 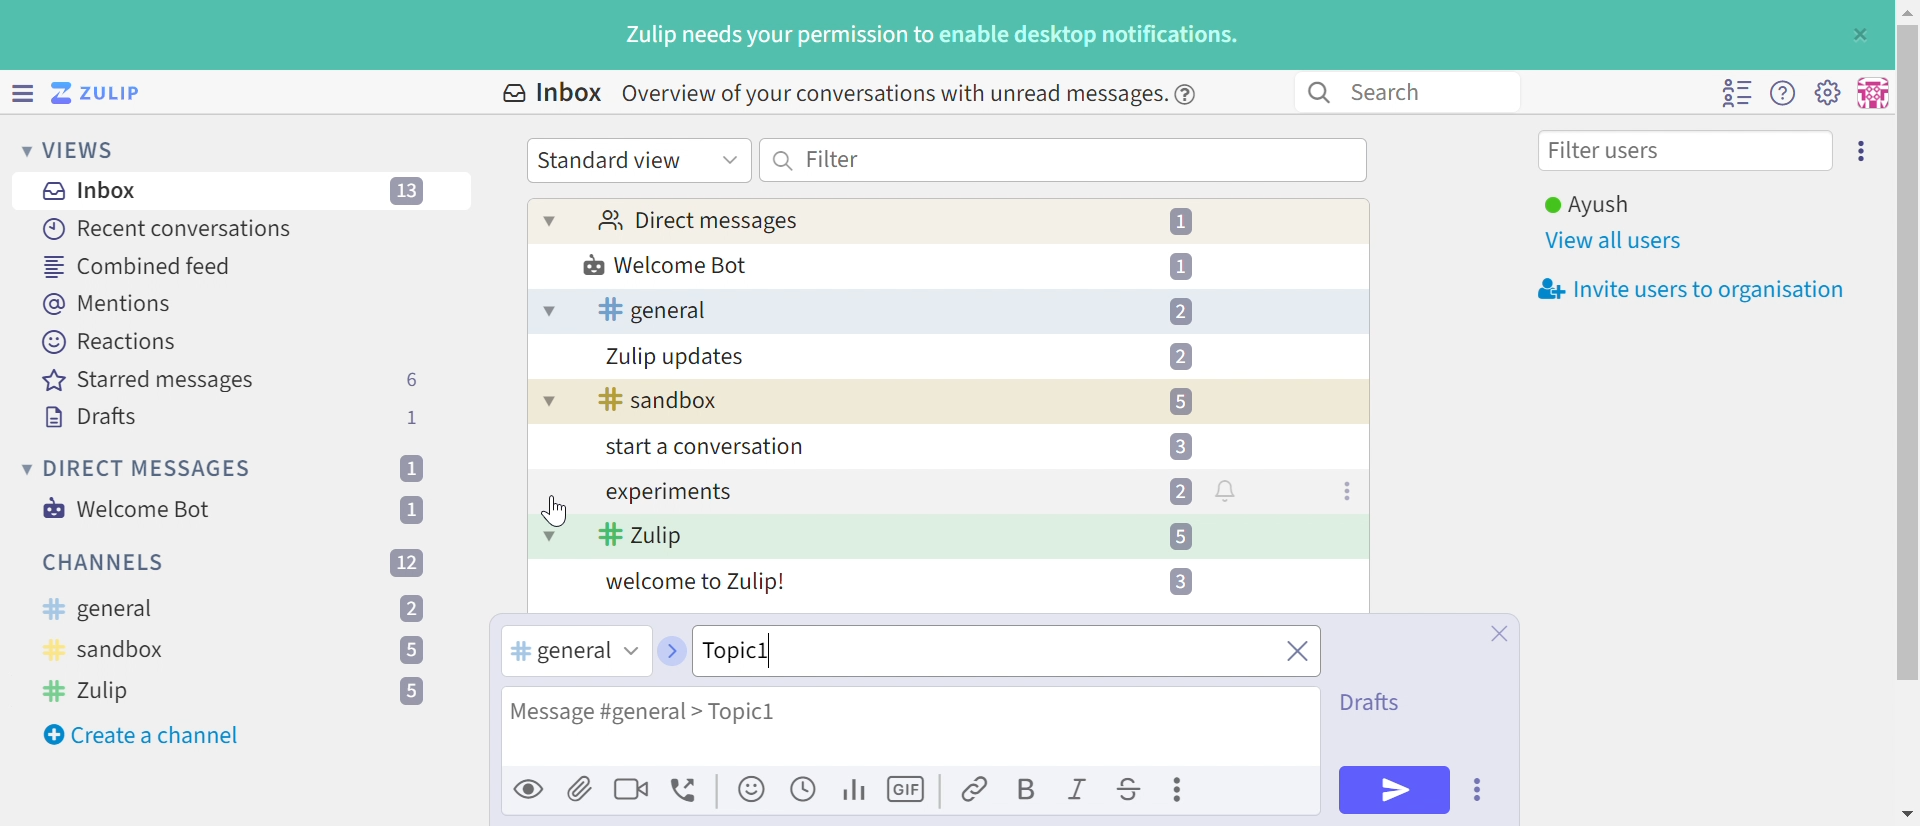 What do you see at coordinates (1181, 789) in the screenshot?
I see `More` at bounding box center [1181, 789].